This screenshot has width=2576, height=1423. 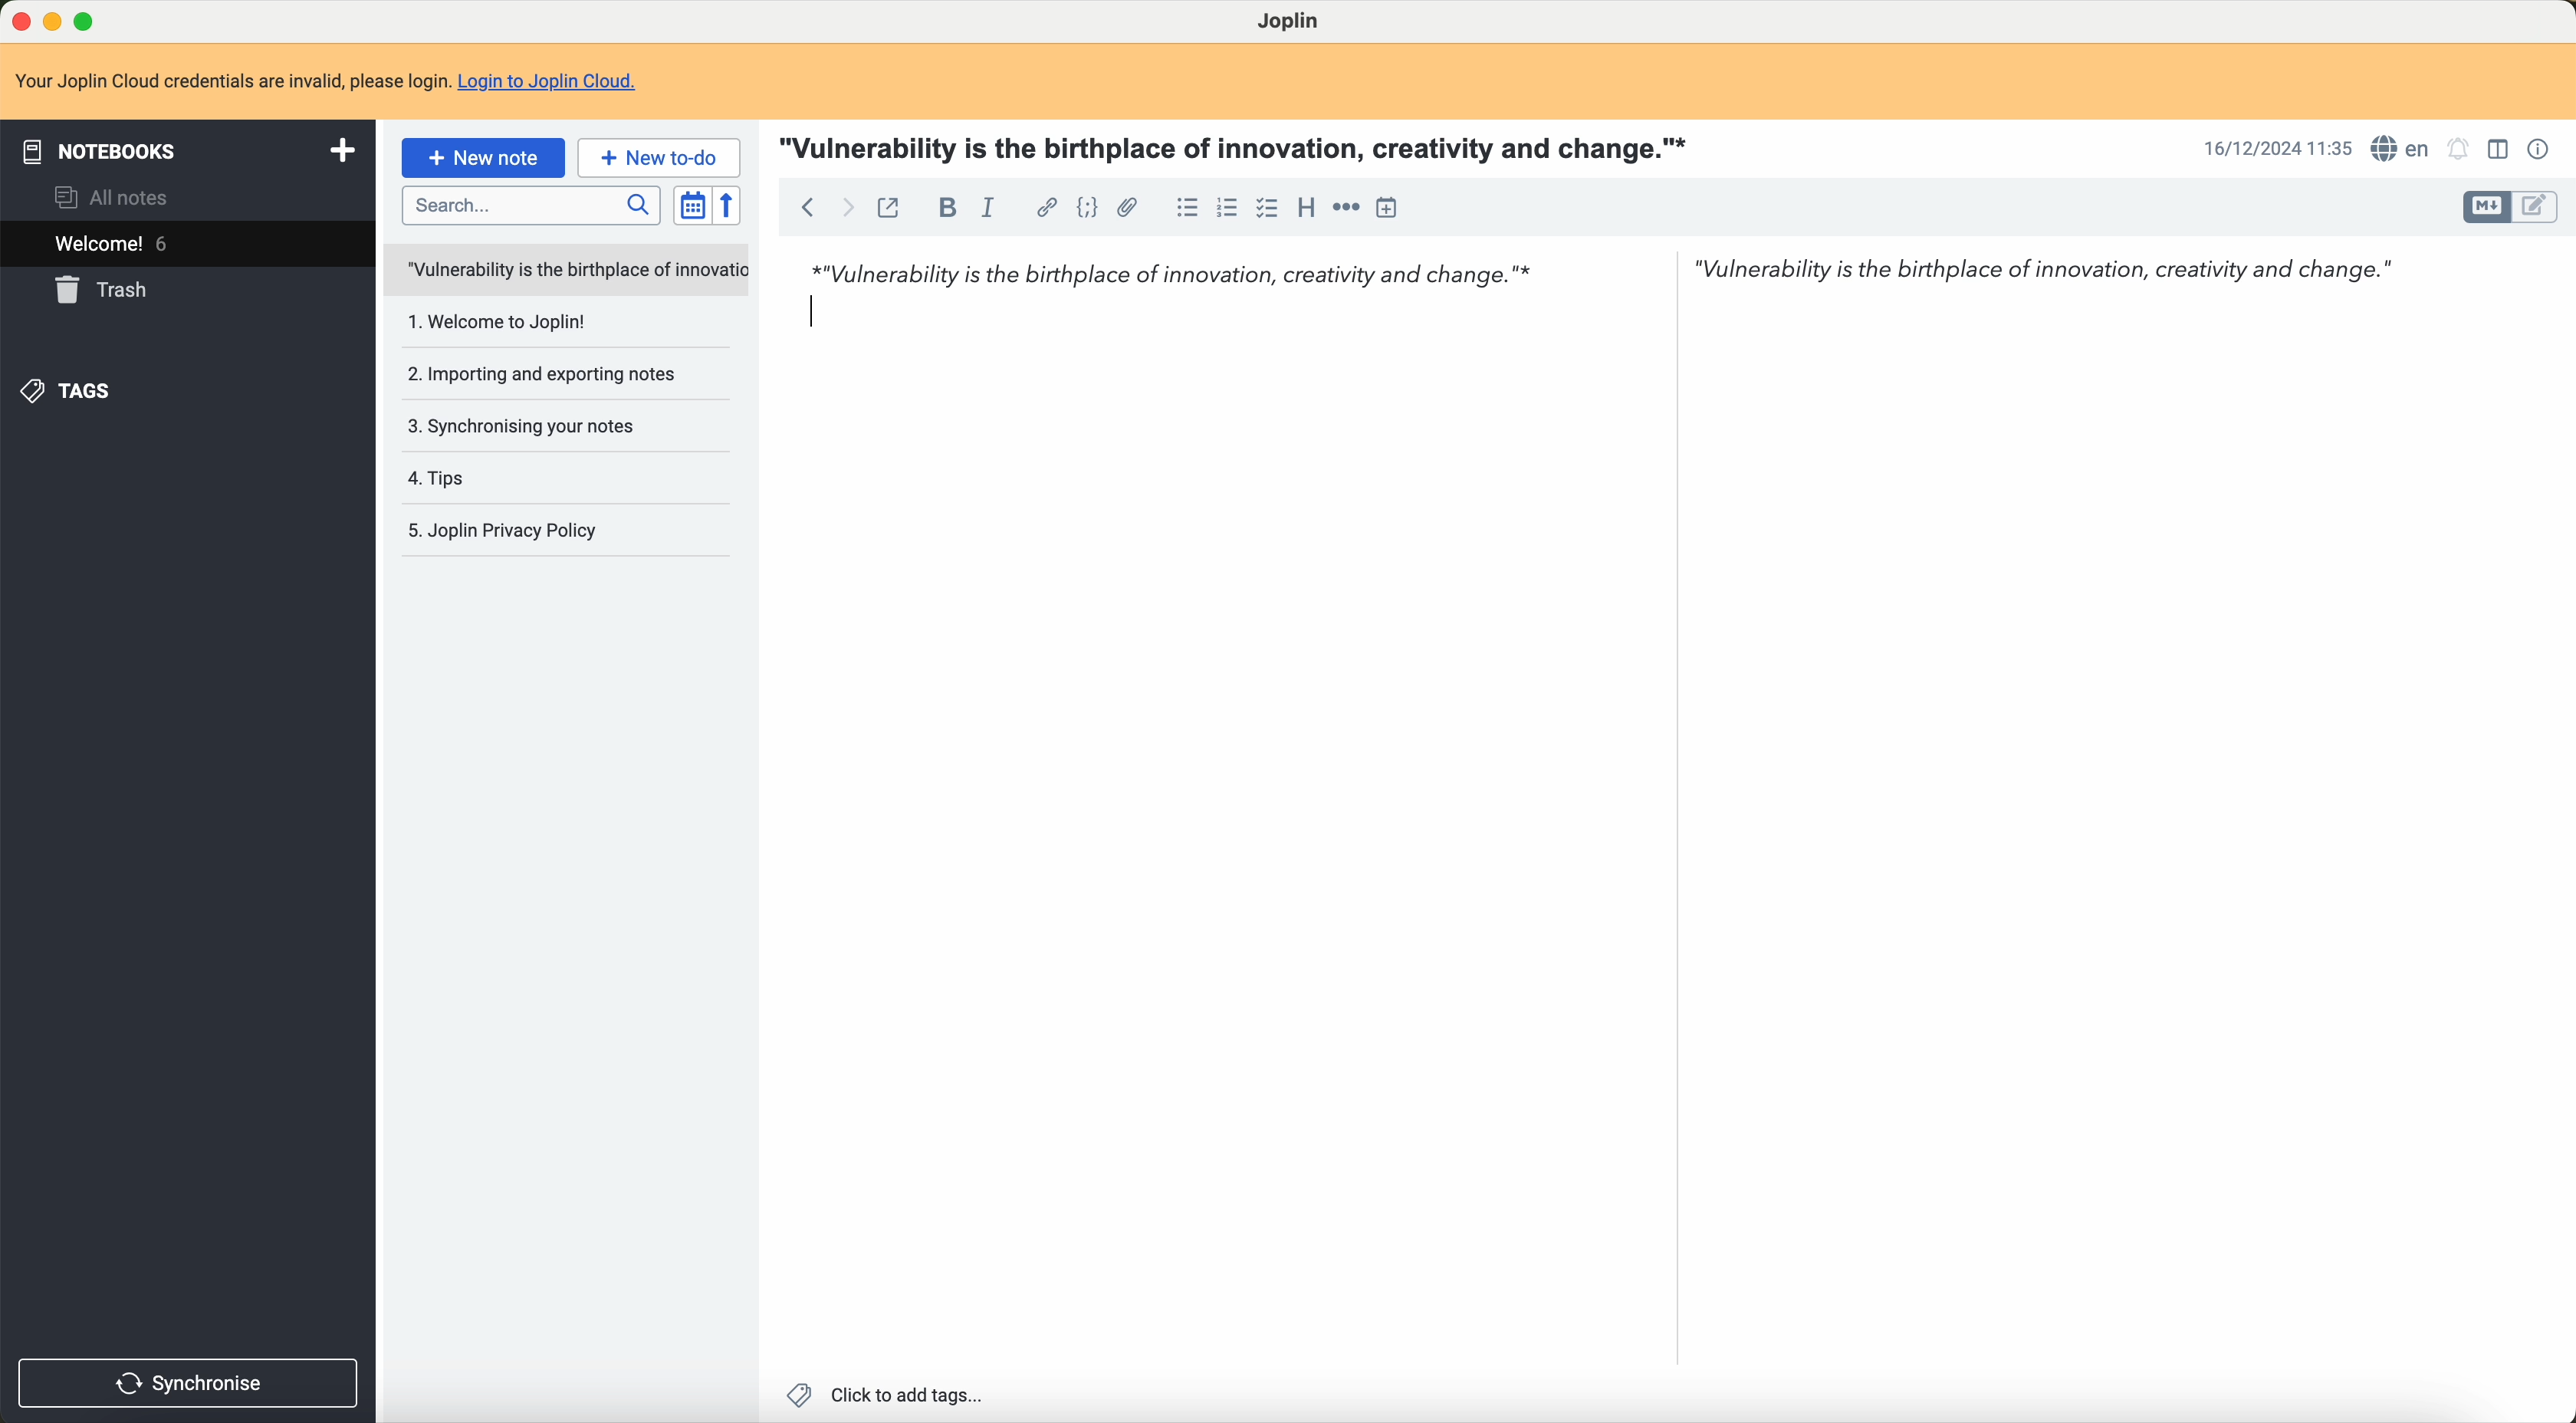 What do you see at coordinates (2462, 150) in the screenshot?
I see `set alarm` at bounding box center [2462, 150].